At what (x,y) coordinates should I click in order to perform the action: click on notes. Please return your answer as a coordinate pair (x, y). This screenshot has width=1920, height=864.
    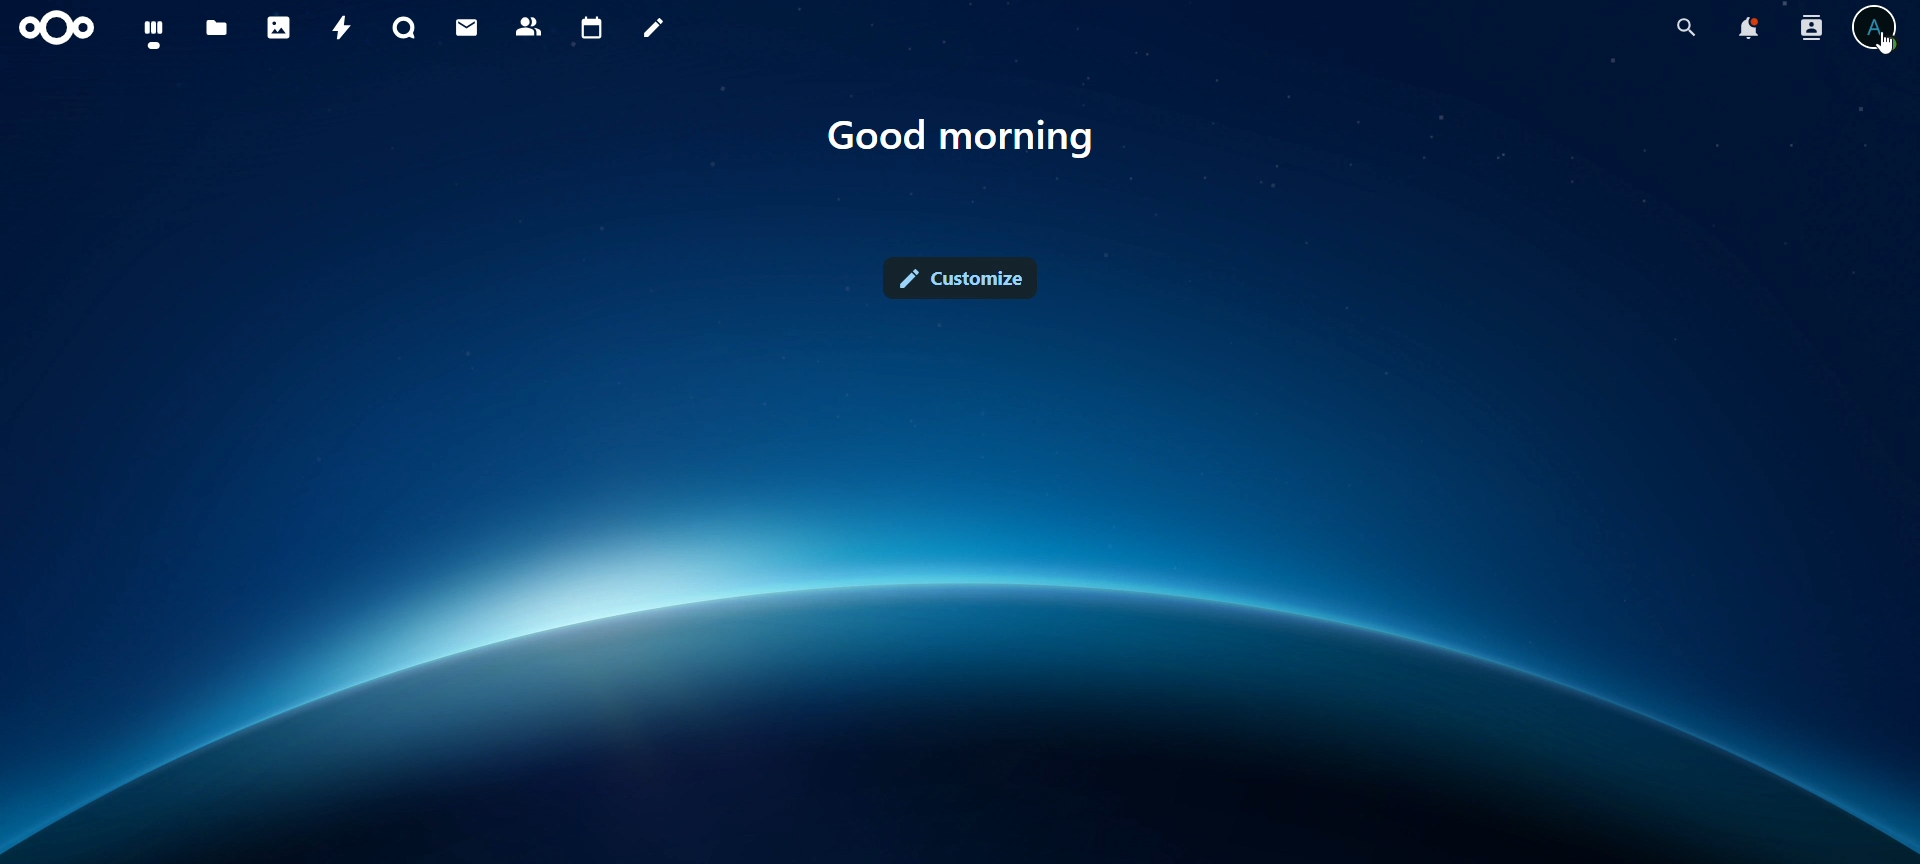
    Looking at the image, I should click on (653, 31).